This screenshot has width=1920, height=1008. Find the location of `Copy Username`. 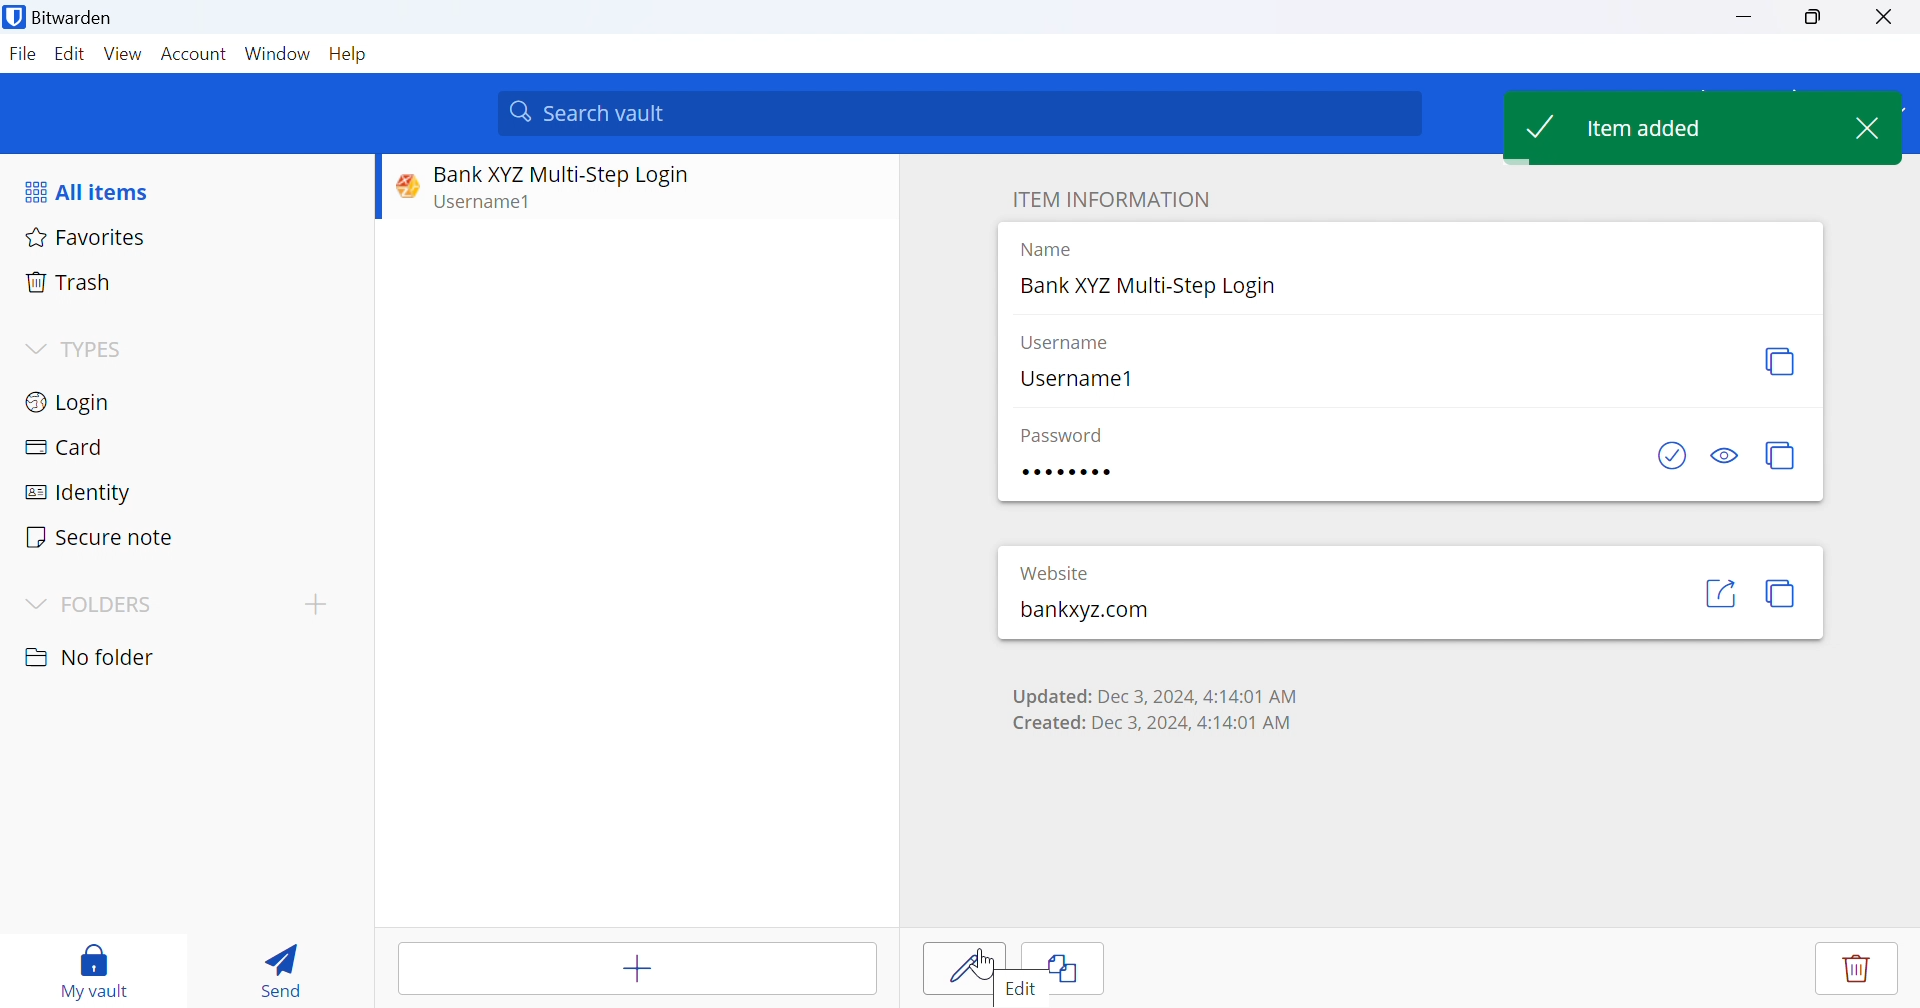

Copy Username is located at coordinates (1780, 360).